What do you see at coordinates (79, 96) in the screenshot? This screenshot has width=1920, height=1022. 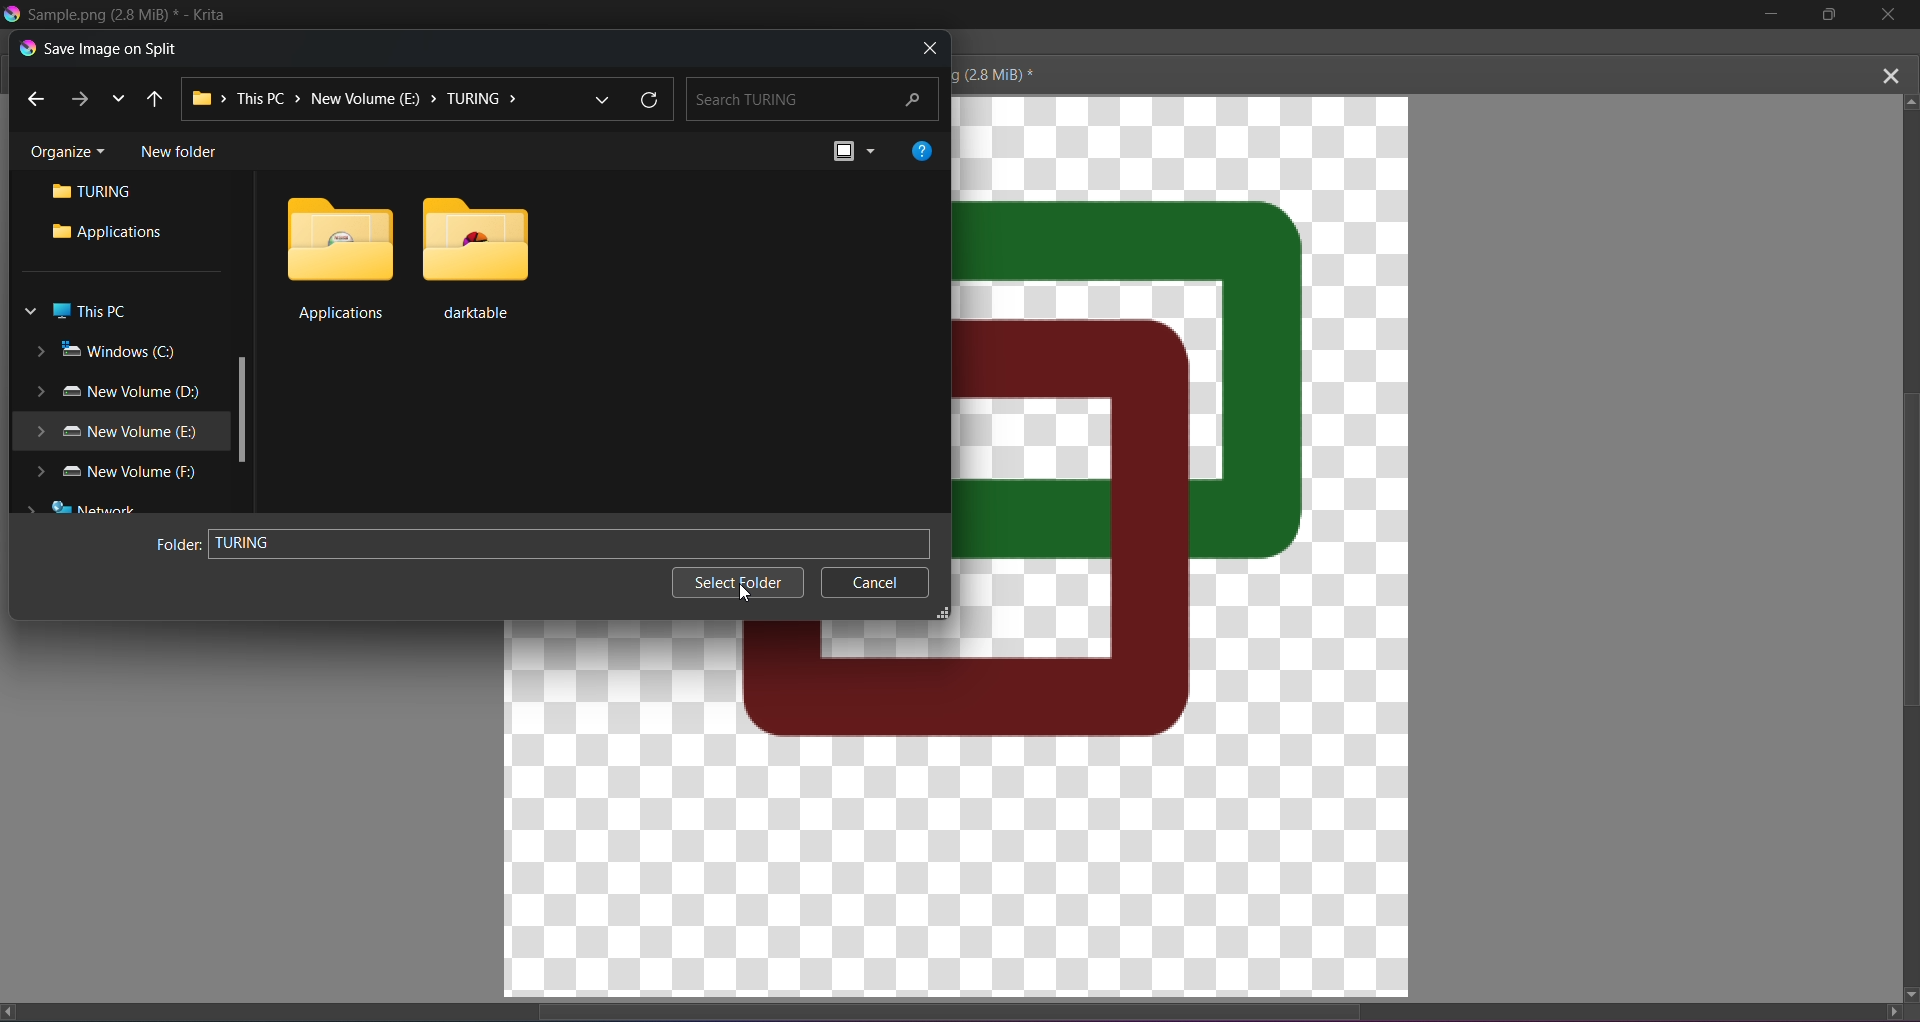 I see `Next` at bounding box center [79, 96].